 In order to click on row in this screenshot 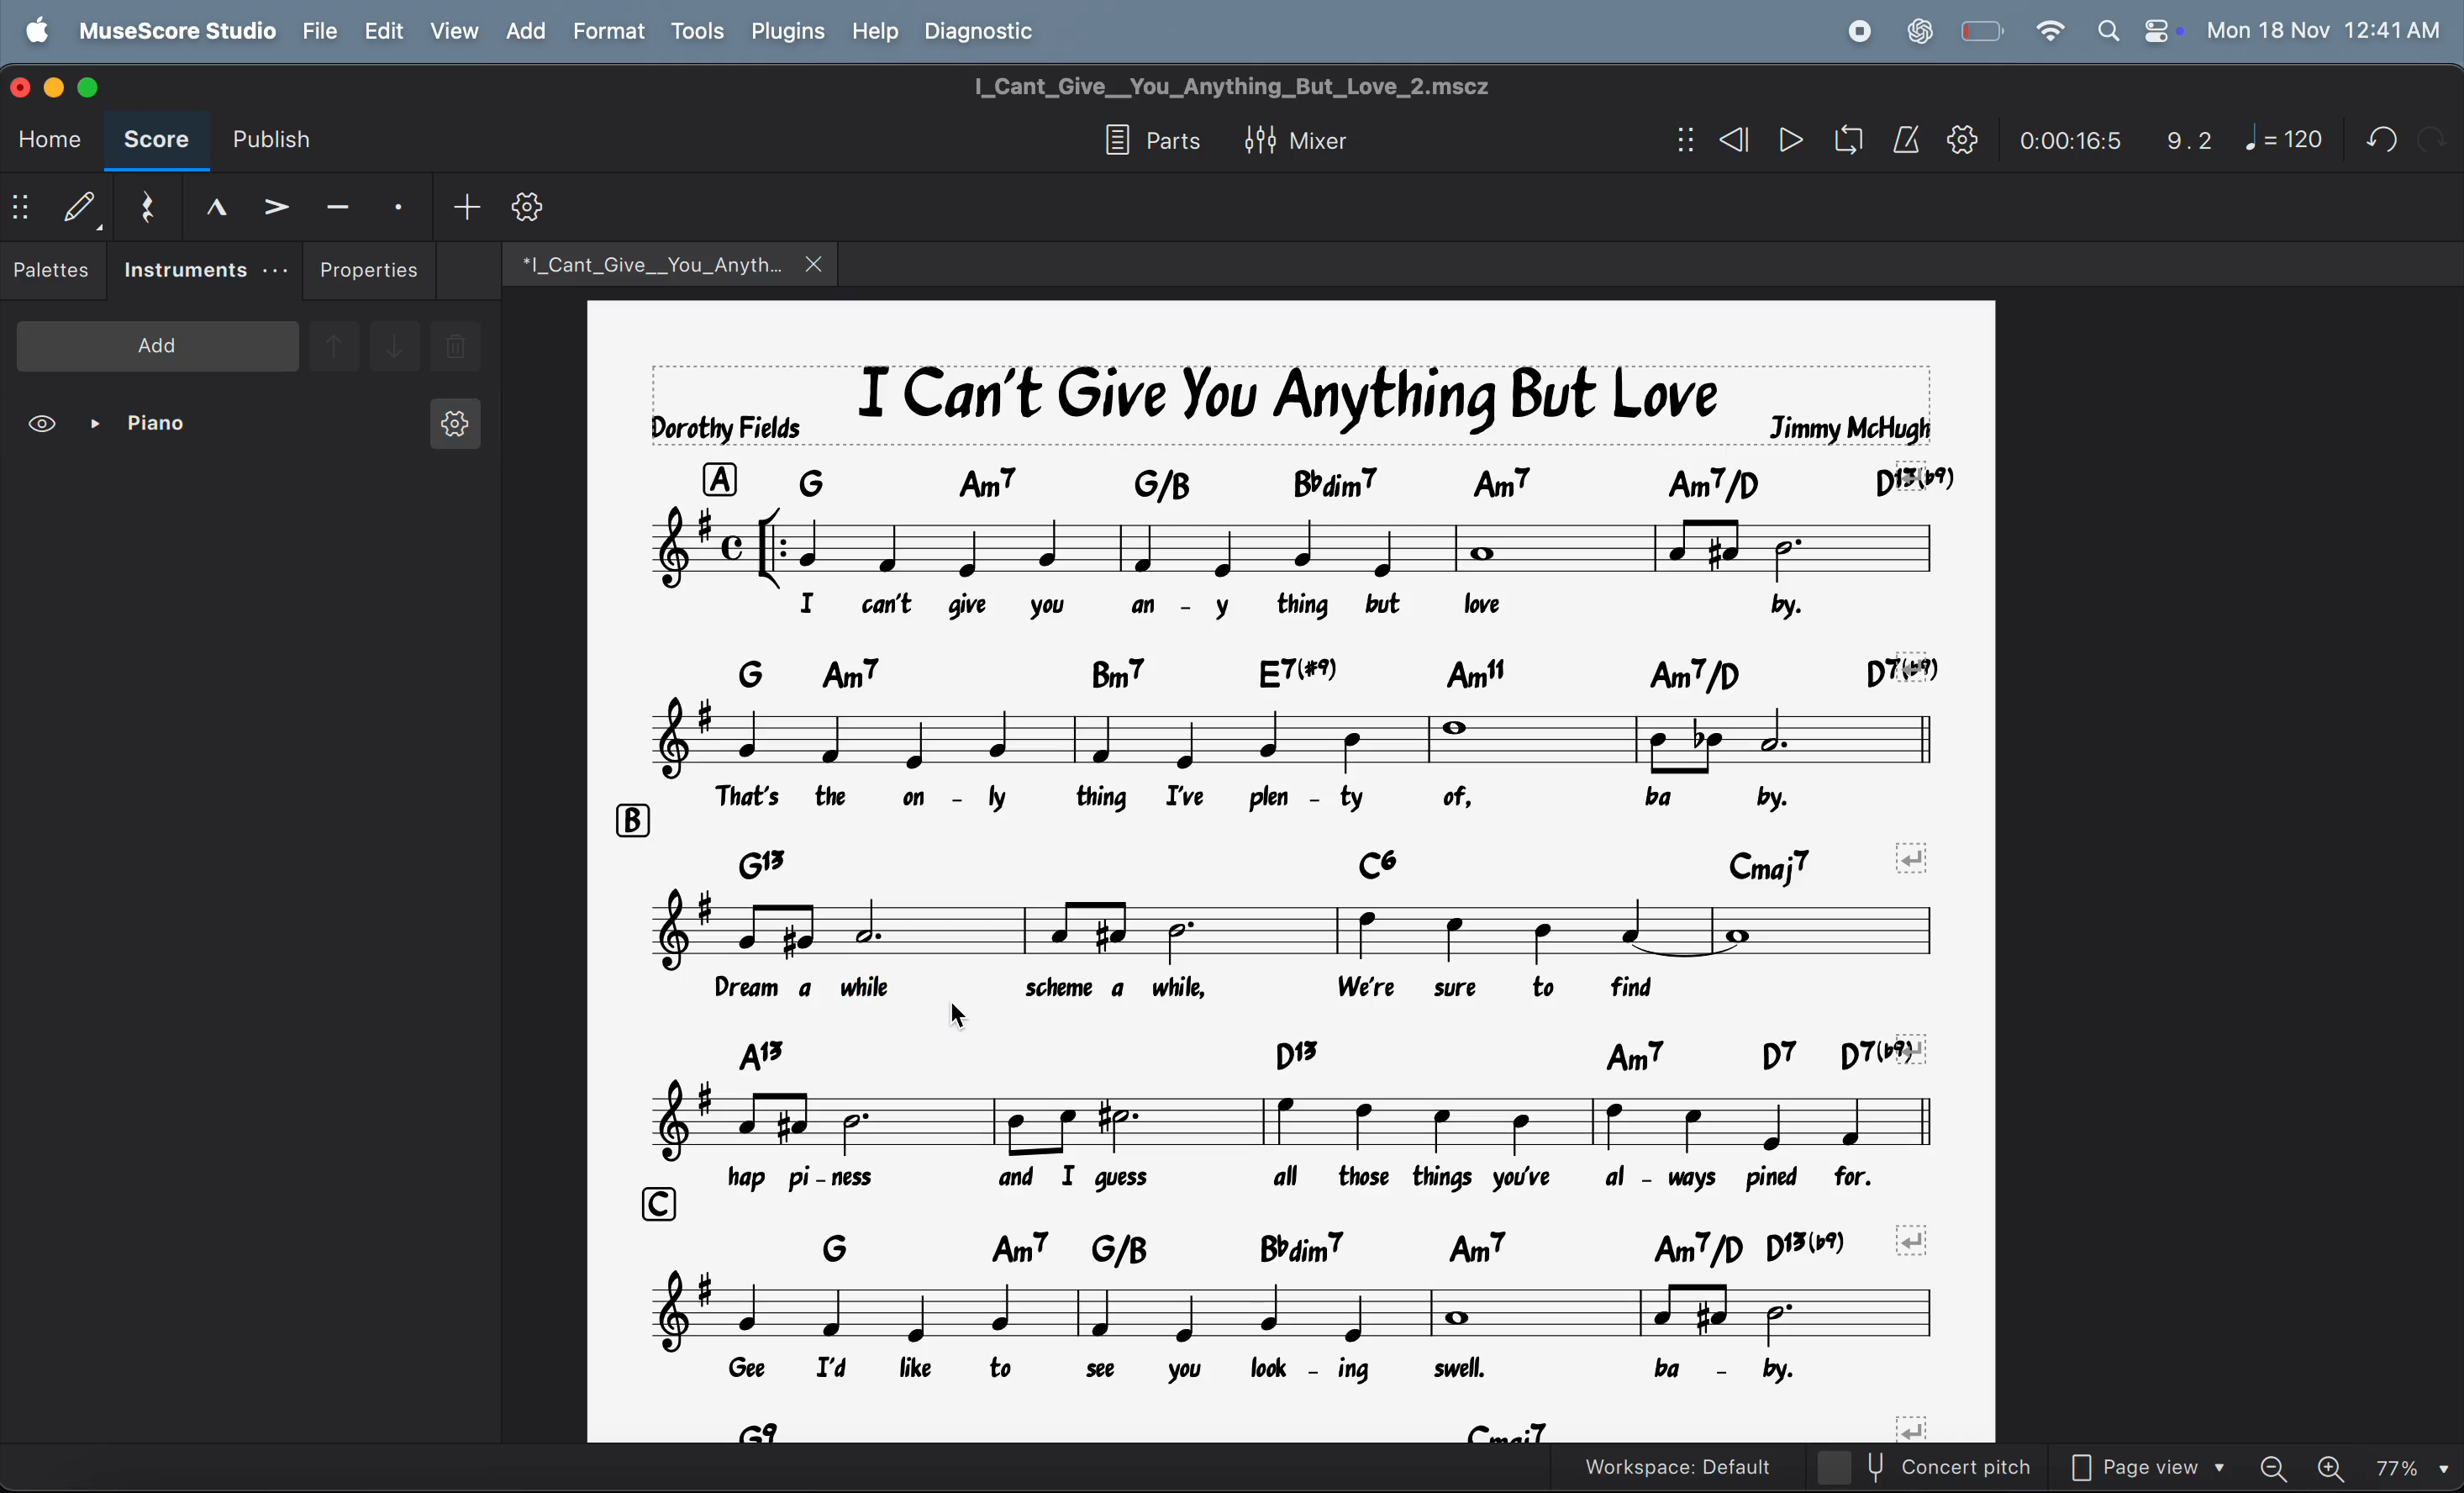, I will do `click(625, 816)`.